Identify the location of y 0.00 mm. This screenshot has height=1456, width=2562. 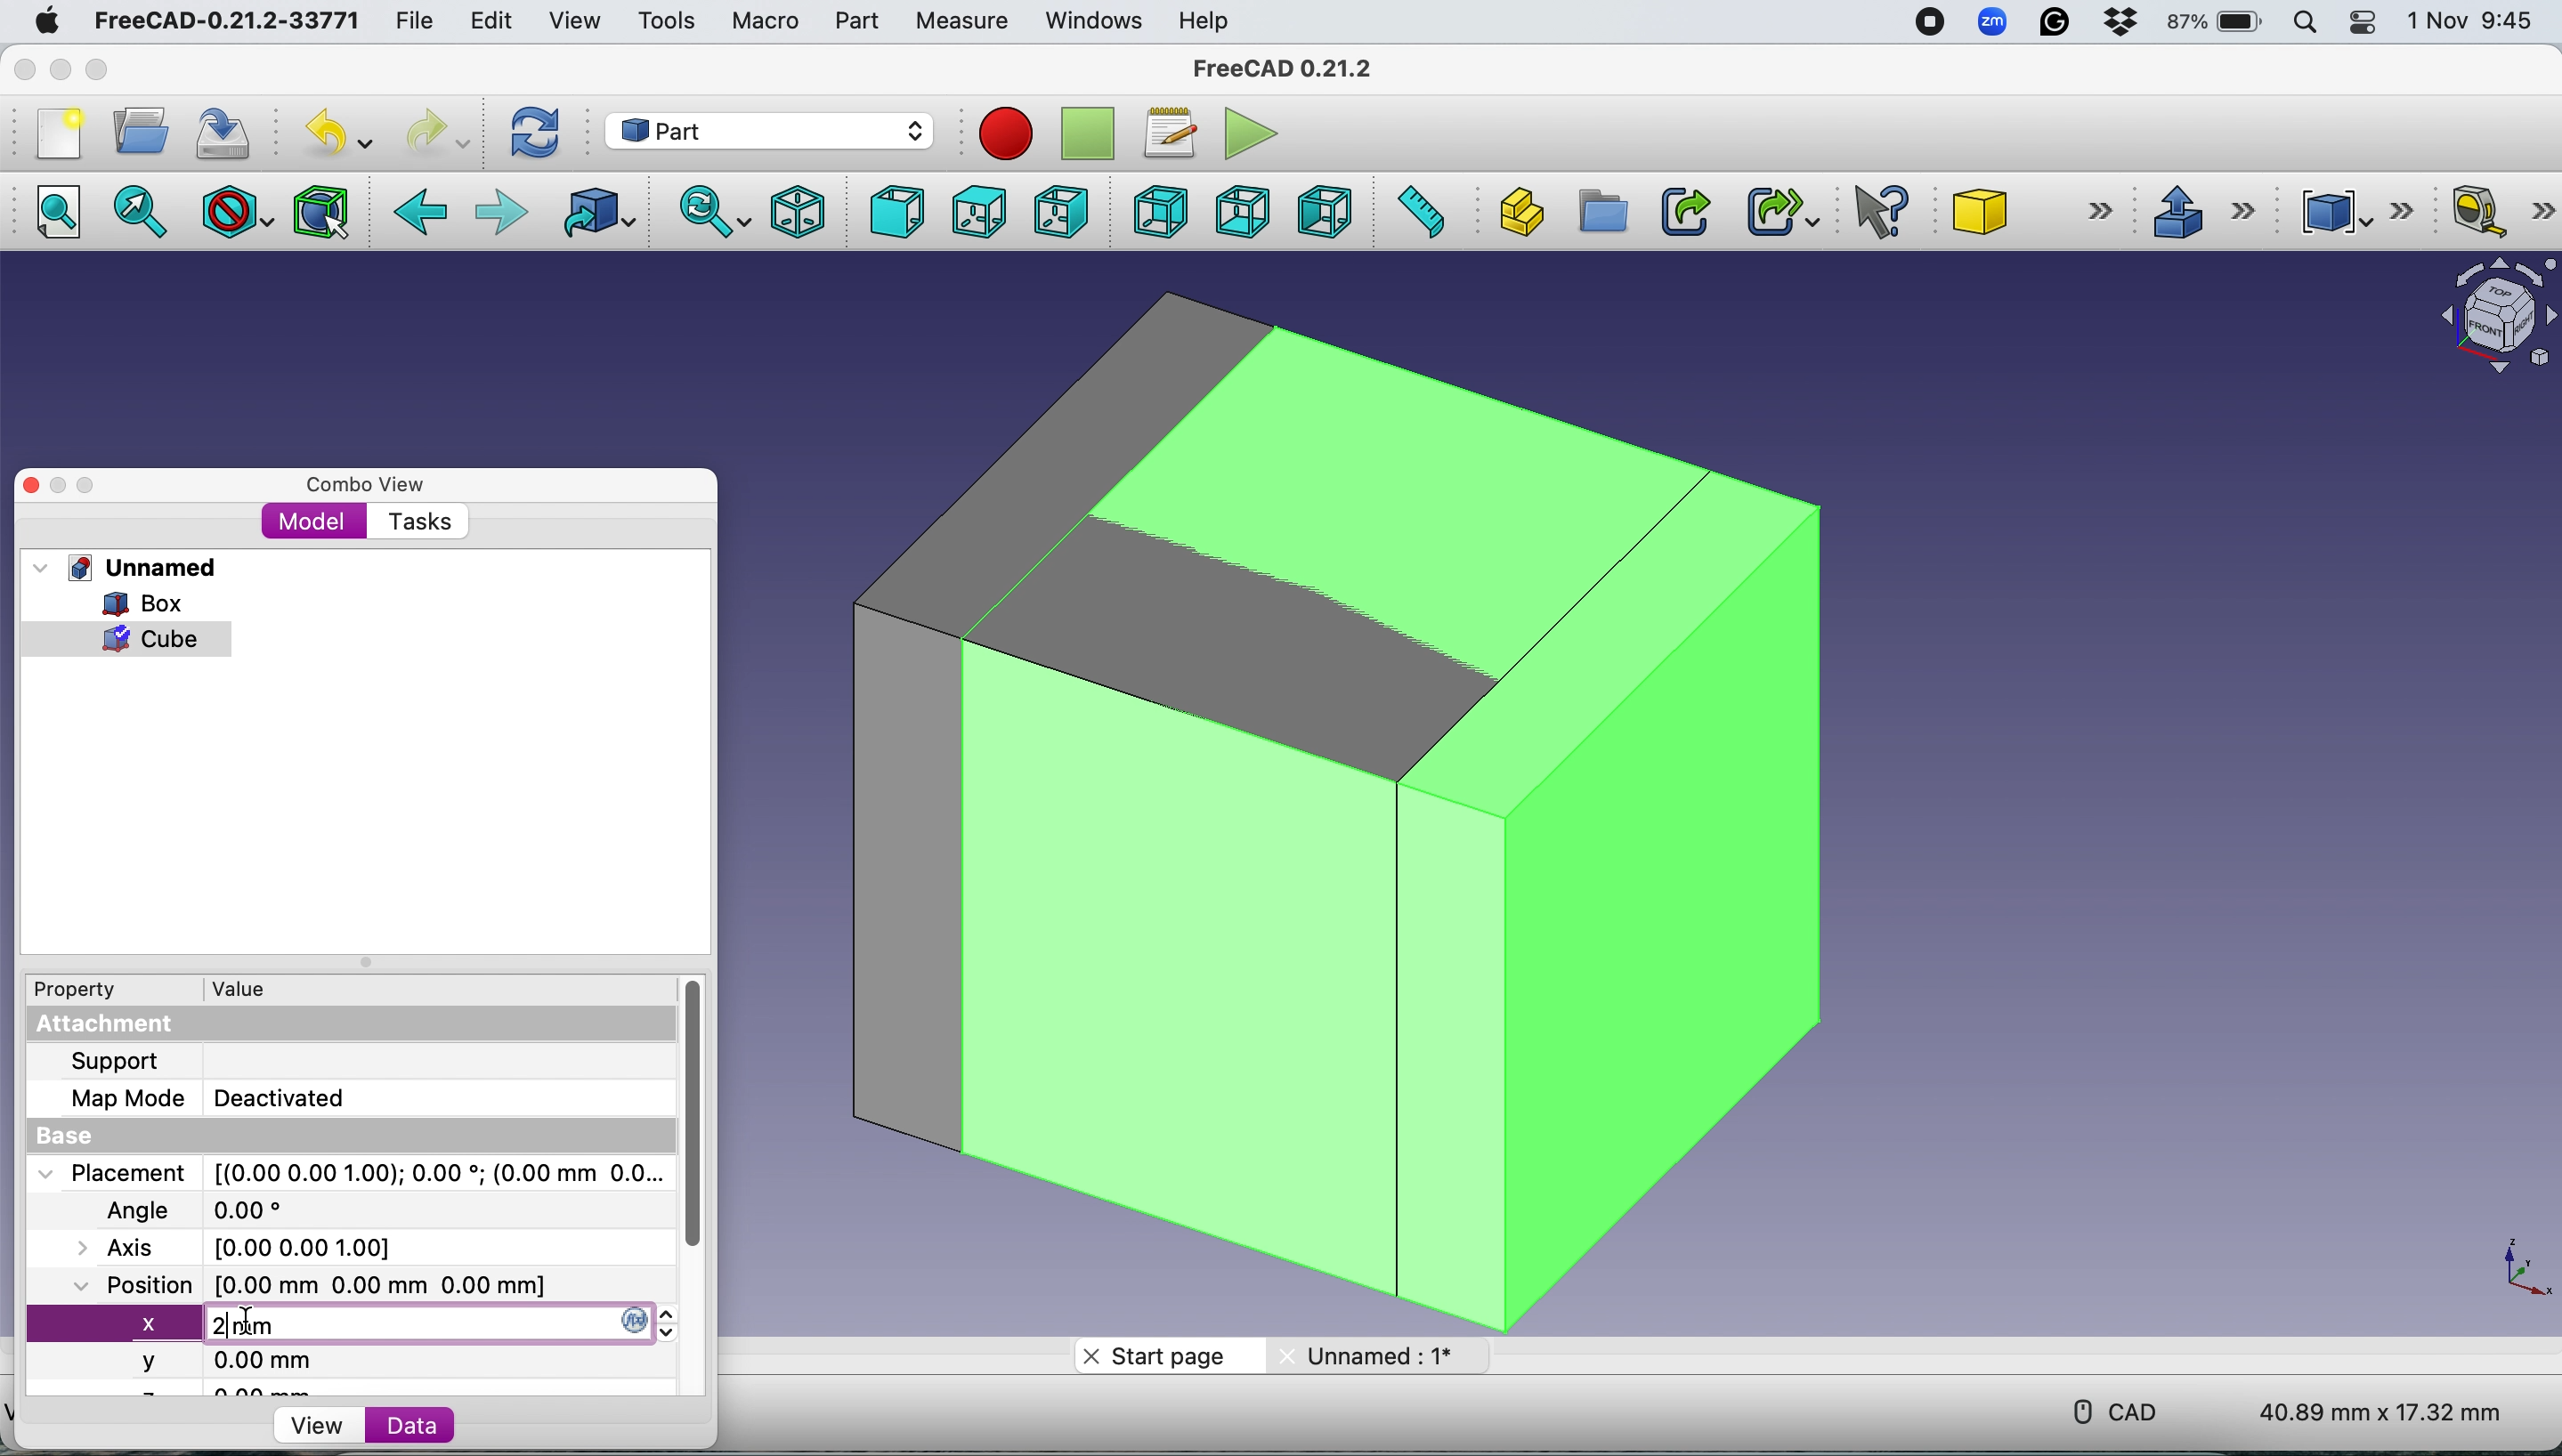
(214, 1362).